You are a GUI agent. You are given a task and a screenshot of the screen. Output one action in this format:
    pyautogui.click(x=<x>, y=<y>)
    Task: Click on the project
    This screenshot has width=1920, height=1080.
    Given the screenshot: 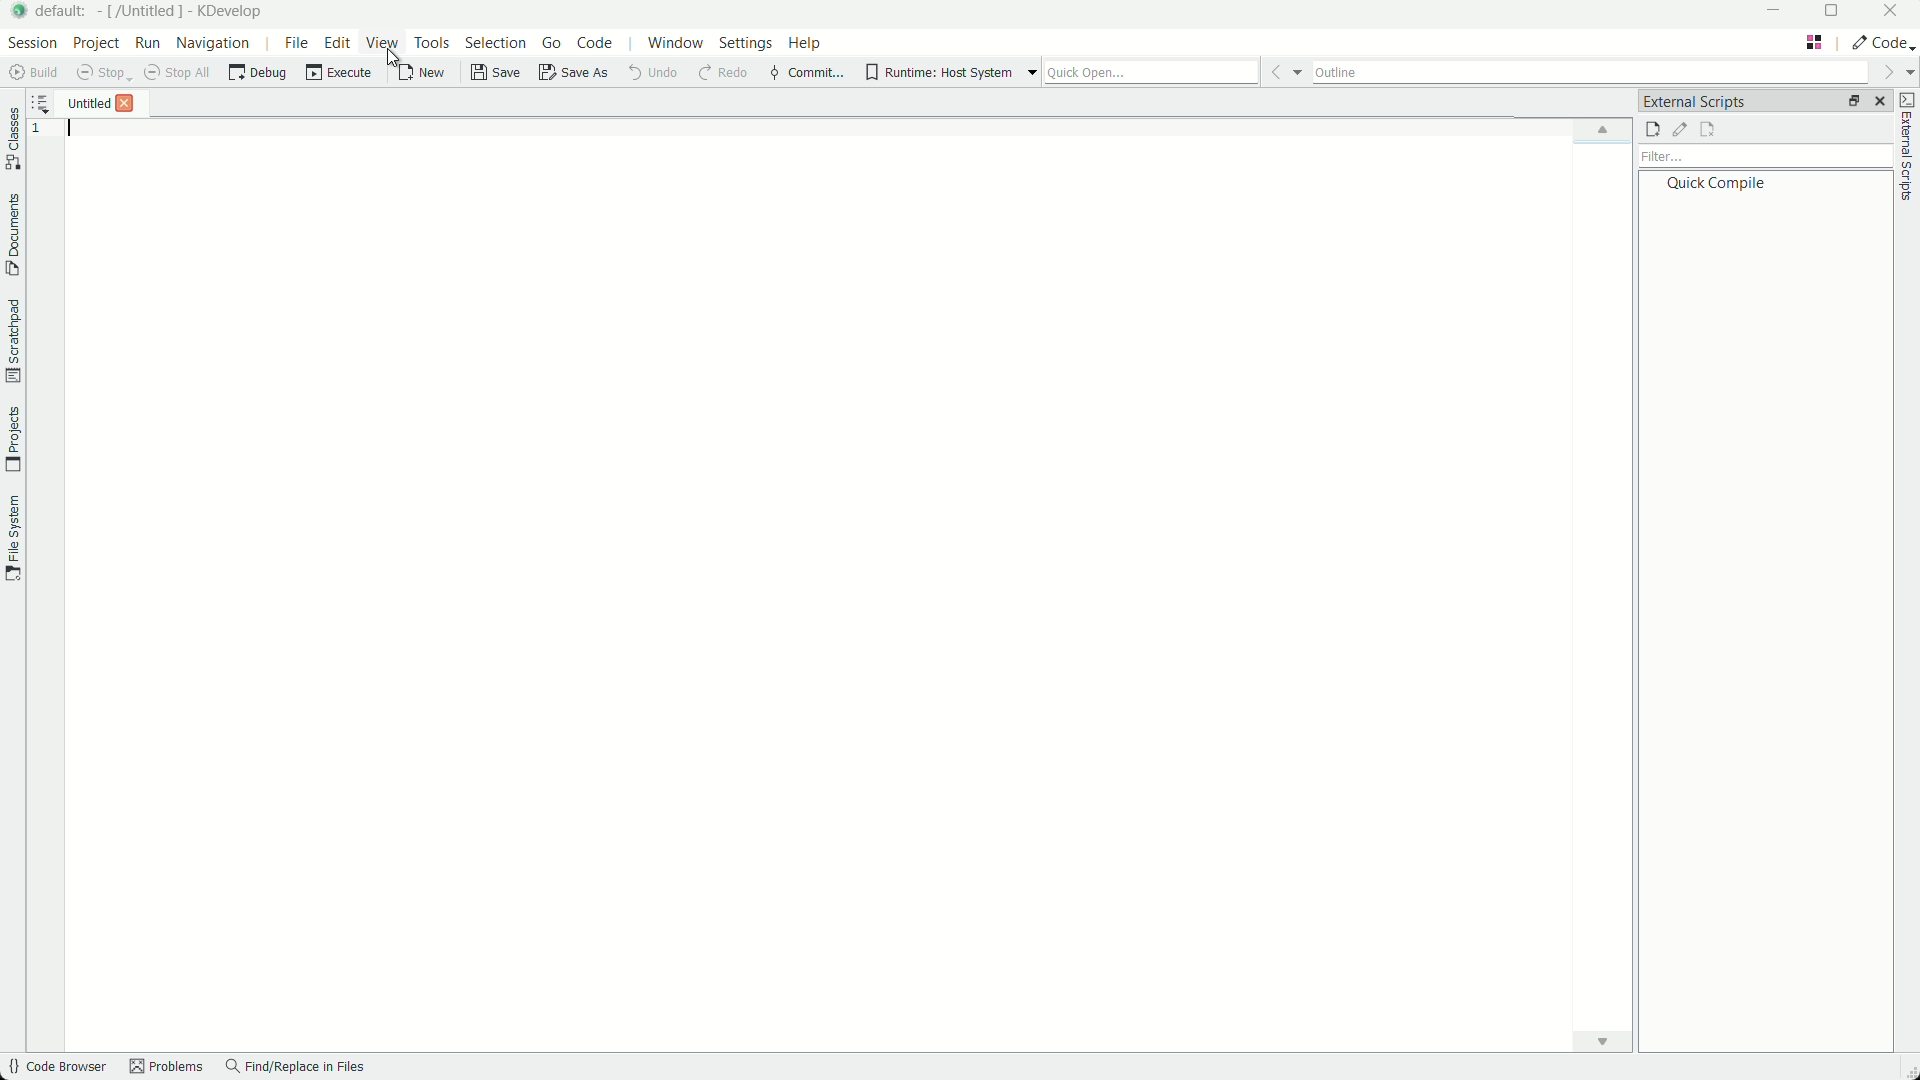 What is the action you would take?
    pyautogui.click(x=94, y=46)
    